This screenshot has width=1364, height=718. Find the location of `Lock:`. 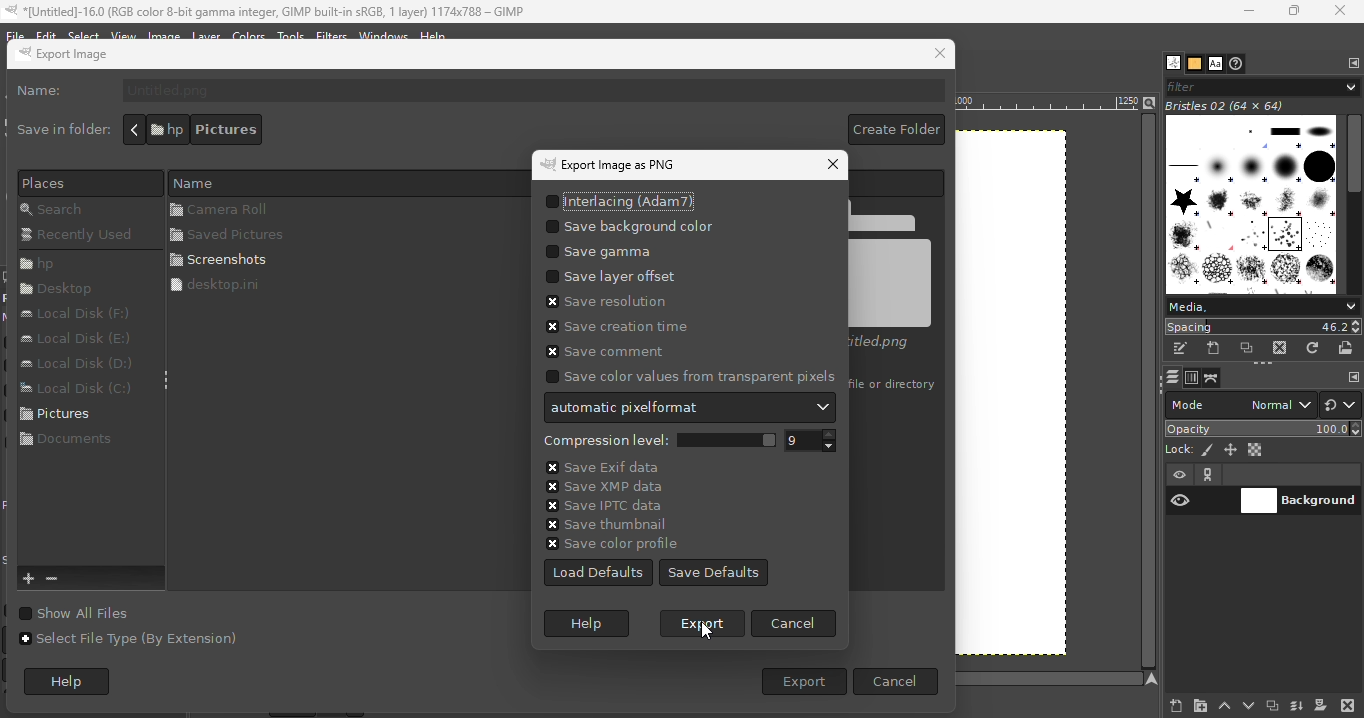

Lock: is located at coordinates (1176, 448).